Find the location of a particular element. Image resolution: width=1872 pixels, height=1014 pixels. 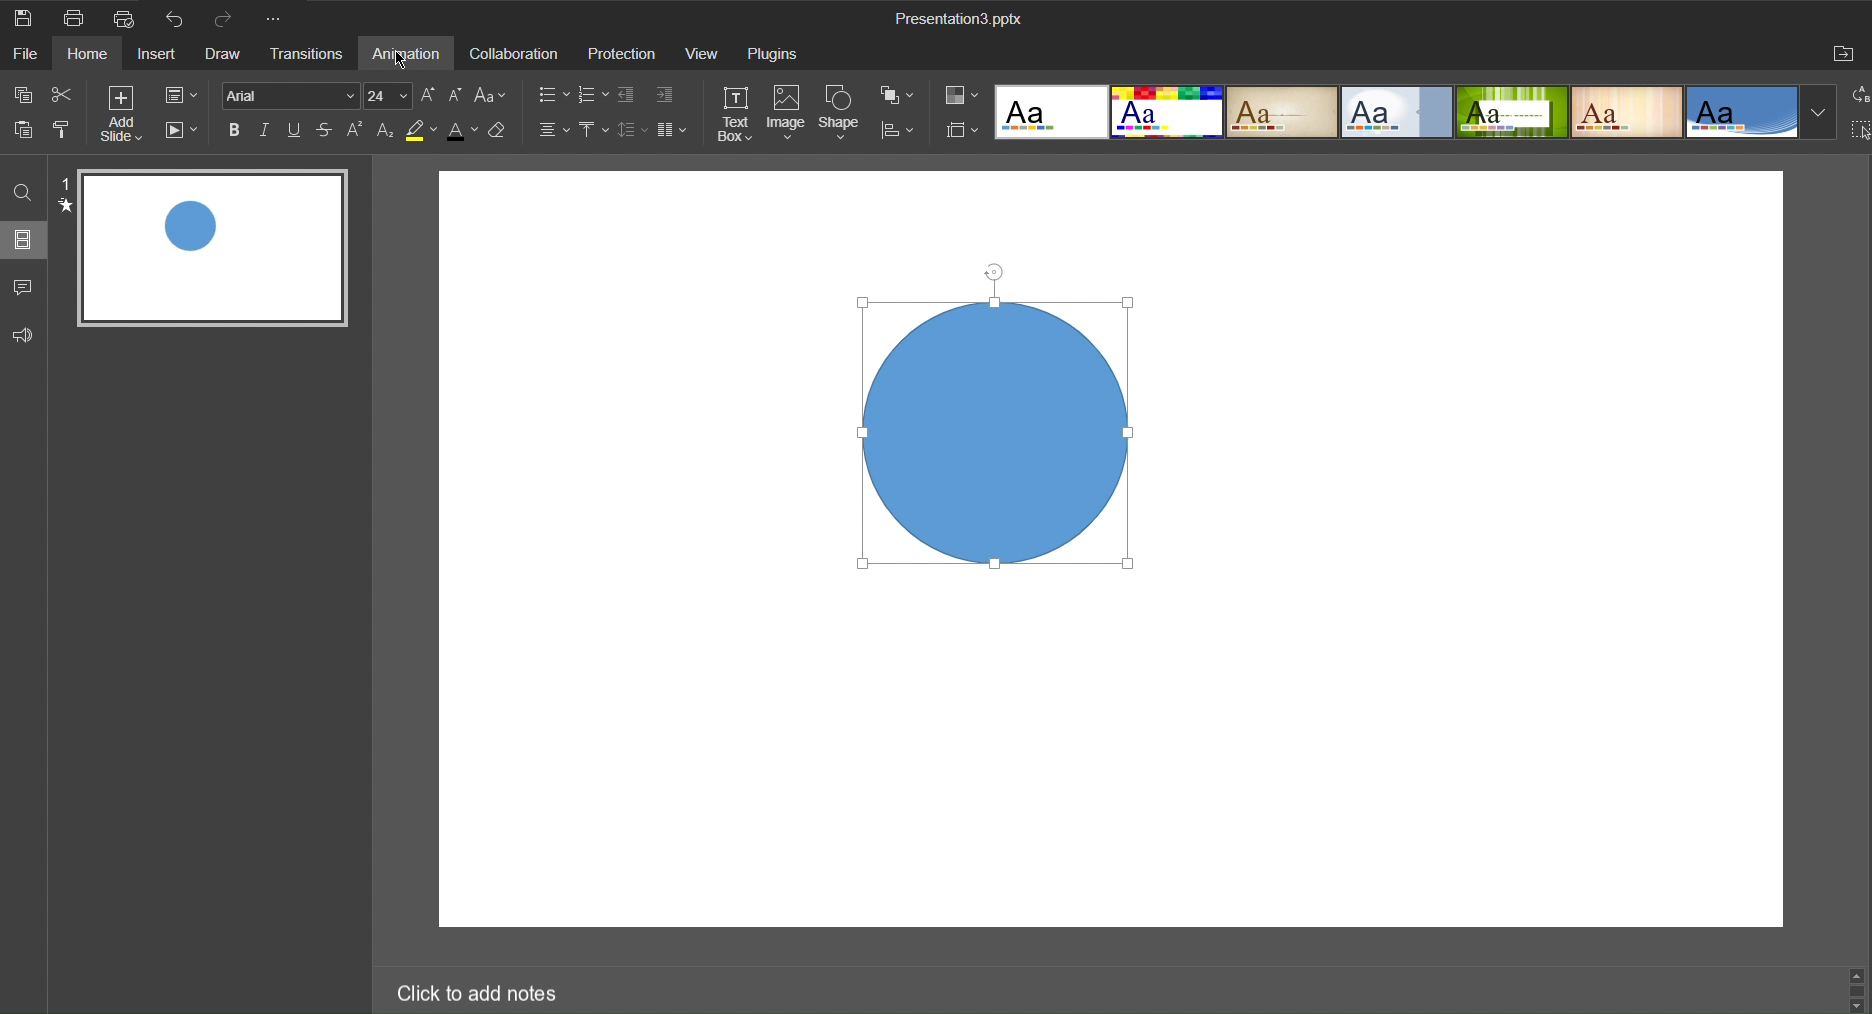

Alignment is located at coordinates (550, 132).